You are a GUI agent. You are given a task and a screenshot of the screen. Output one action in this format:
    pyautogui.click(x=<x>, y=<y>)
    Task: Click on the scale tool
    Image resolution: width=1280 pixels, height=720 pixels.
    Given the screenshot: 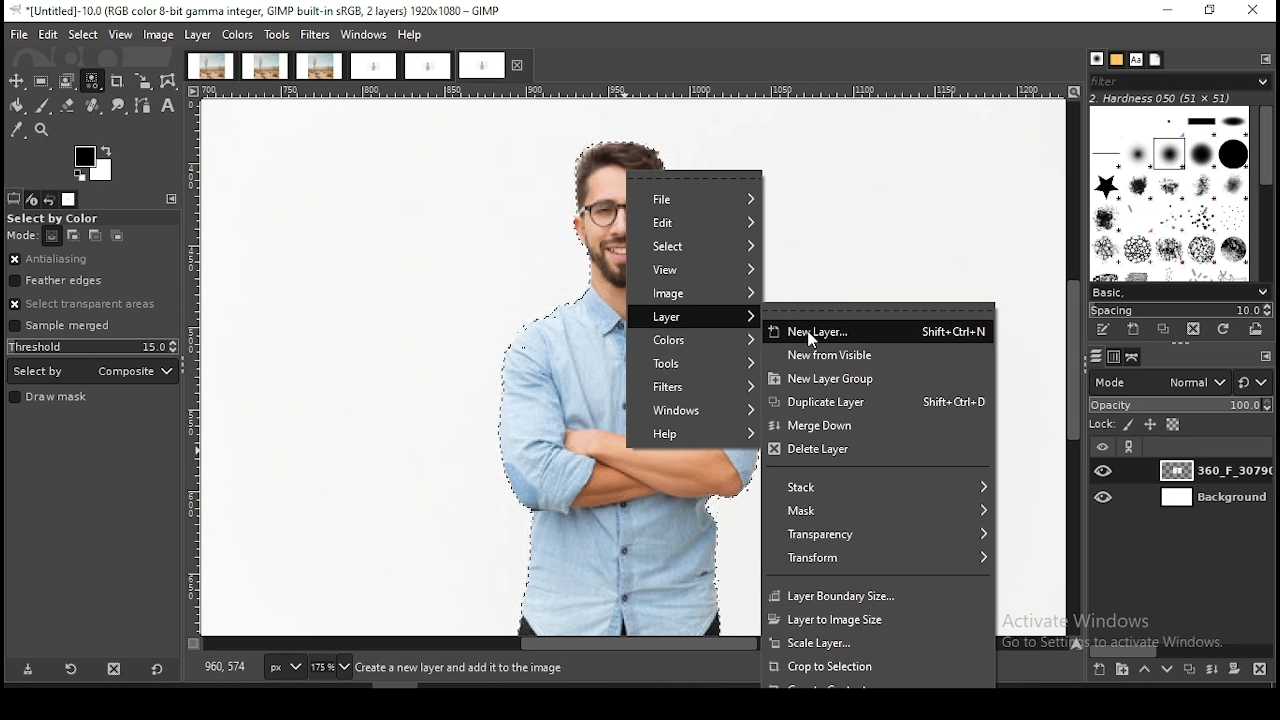 What is the action you would take?
    pyautogui.click(x=143, y=82)
    